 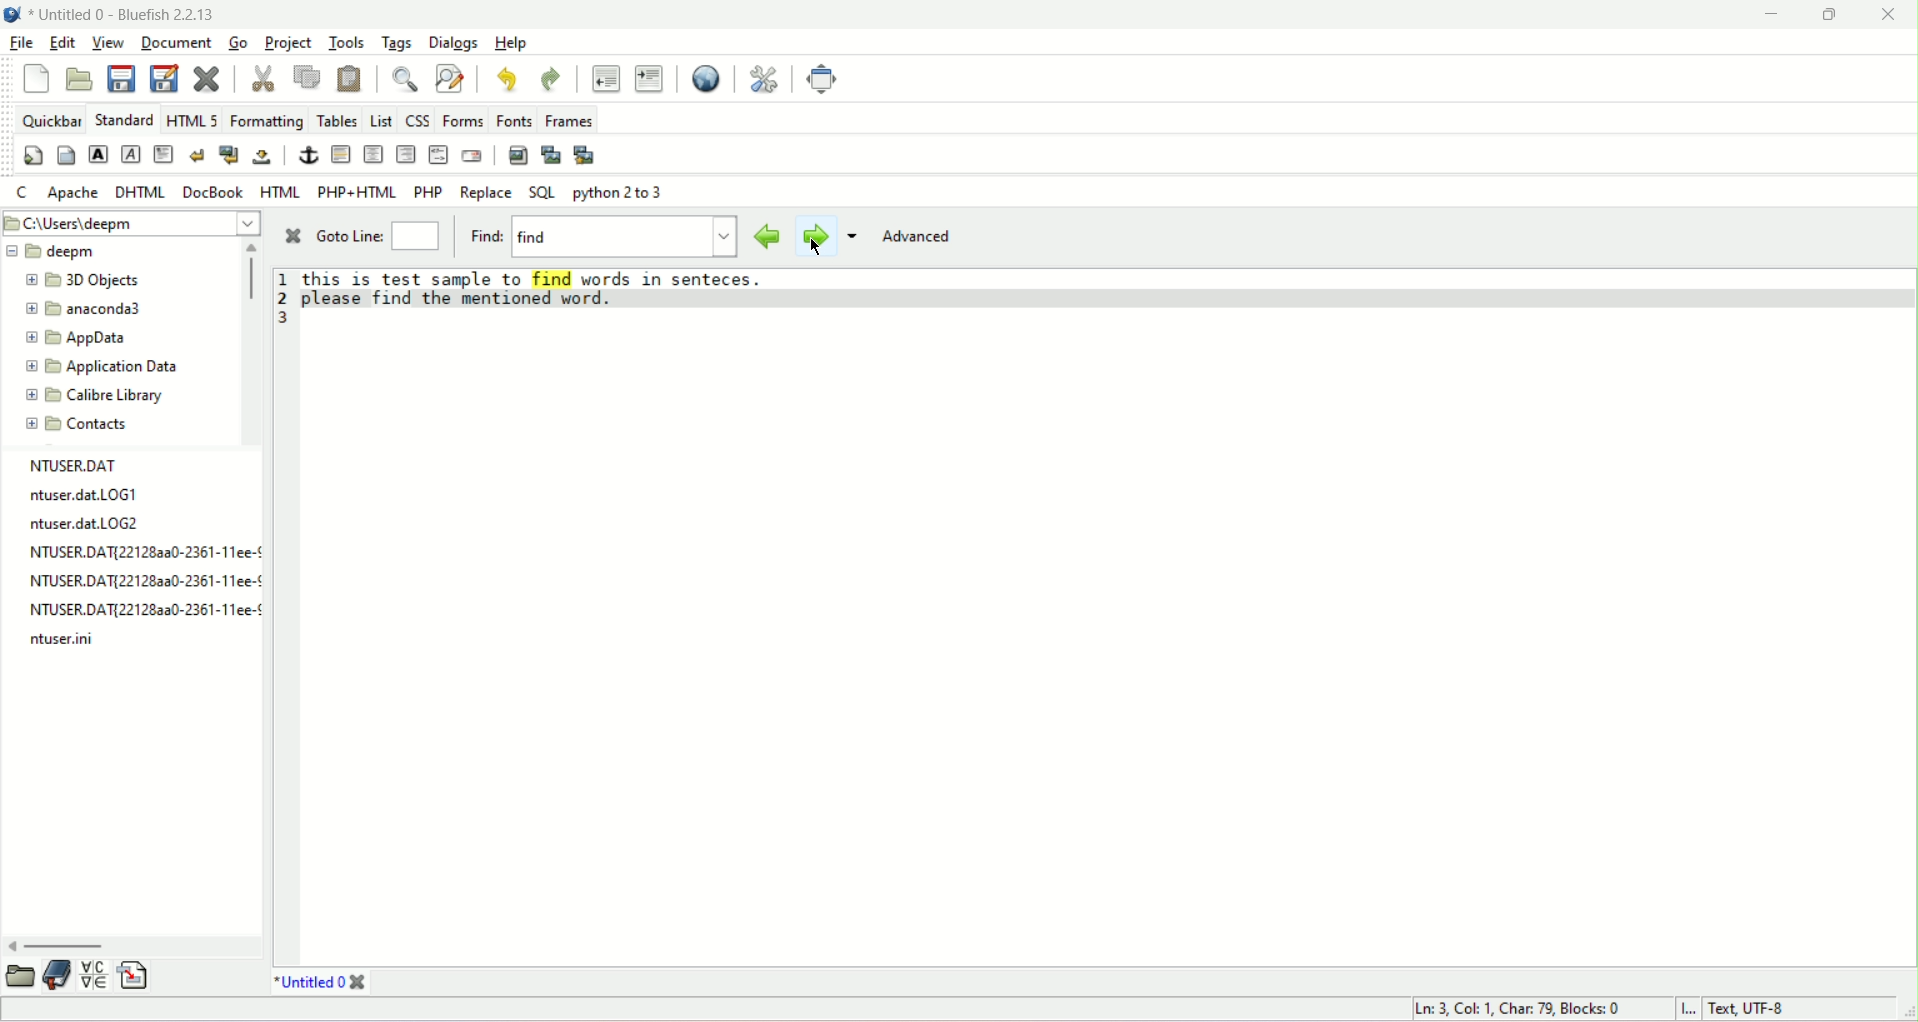 I want to click on new, so click(x=37, y=78).